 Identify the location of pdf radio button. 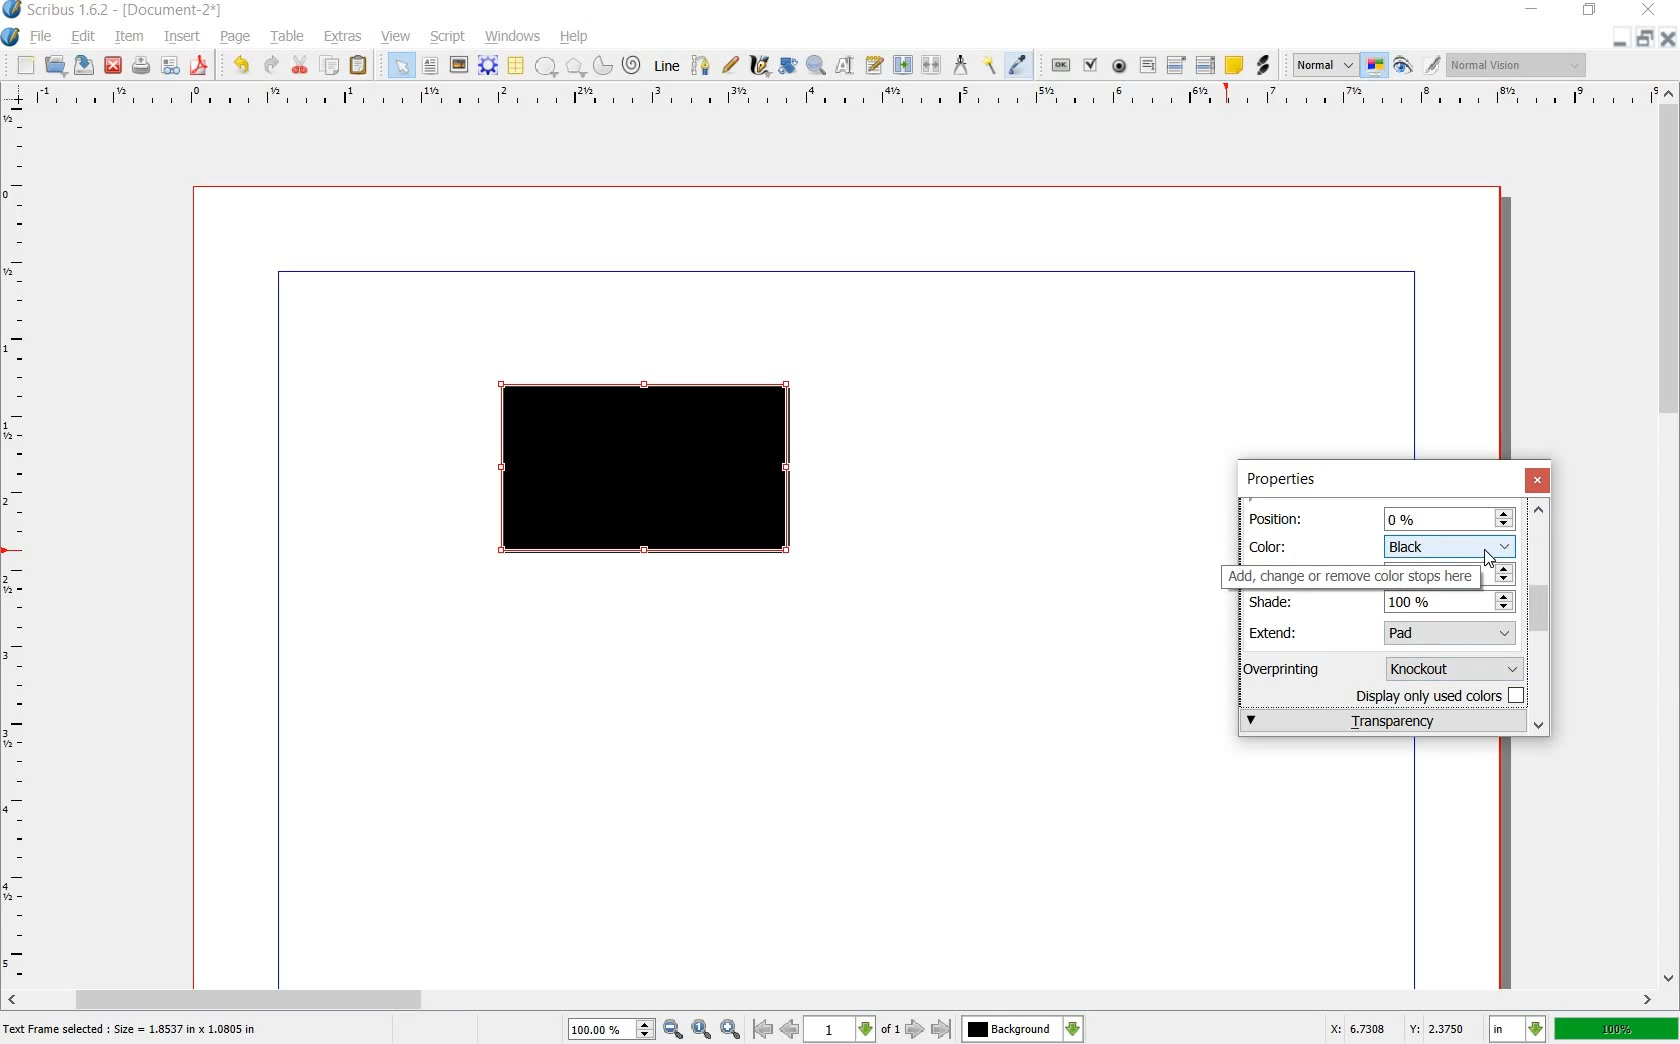
(1120, 66).